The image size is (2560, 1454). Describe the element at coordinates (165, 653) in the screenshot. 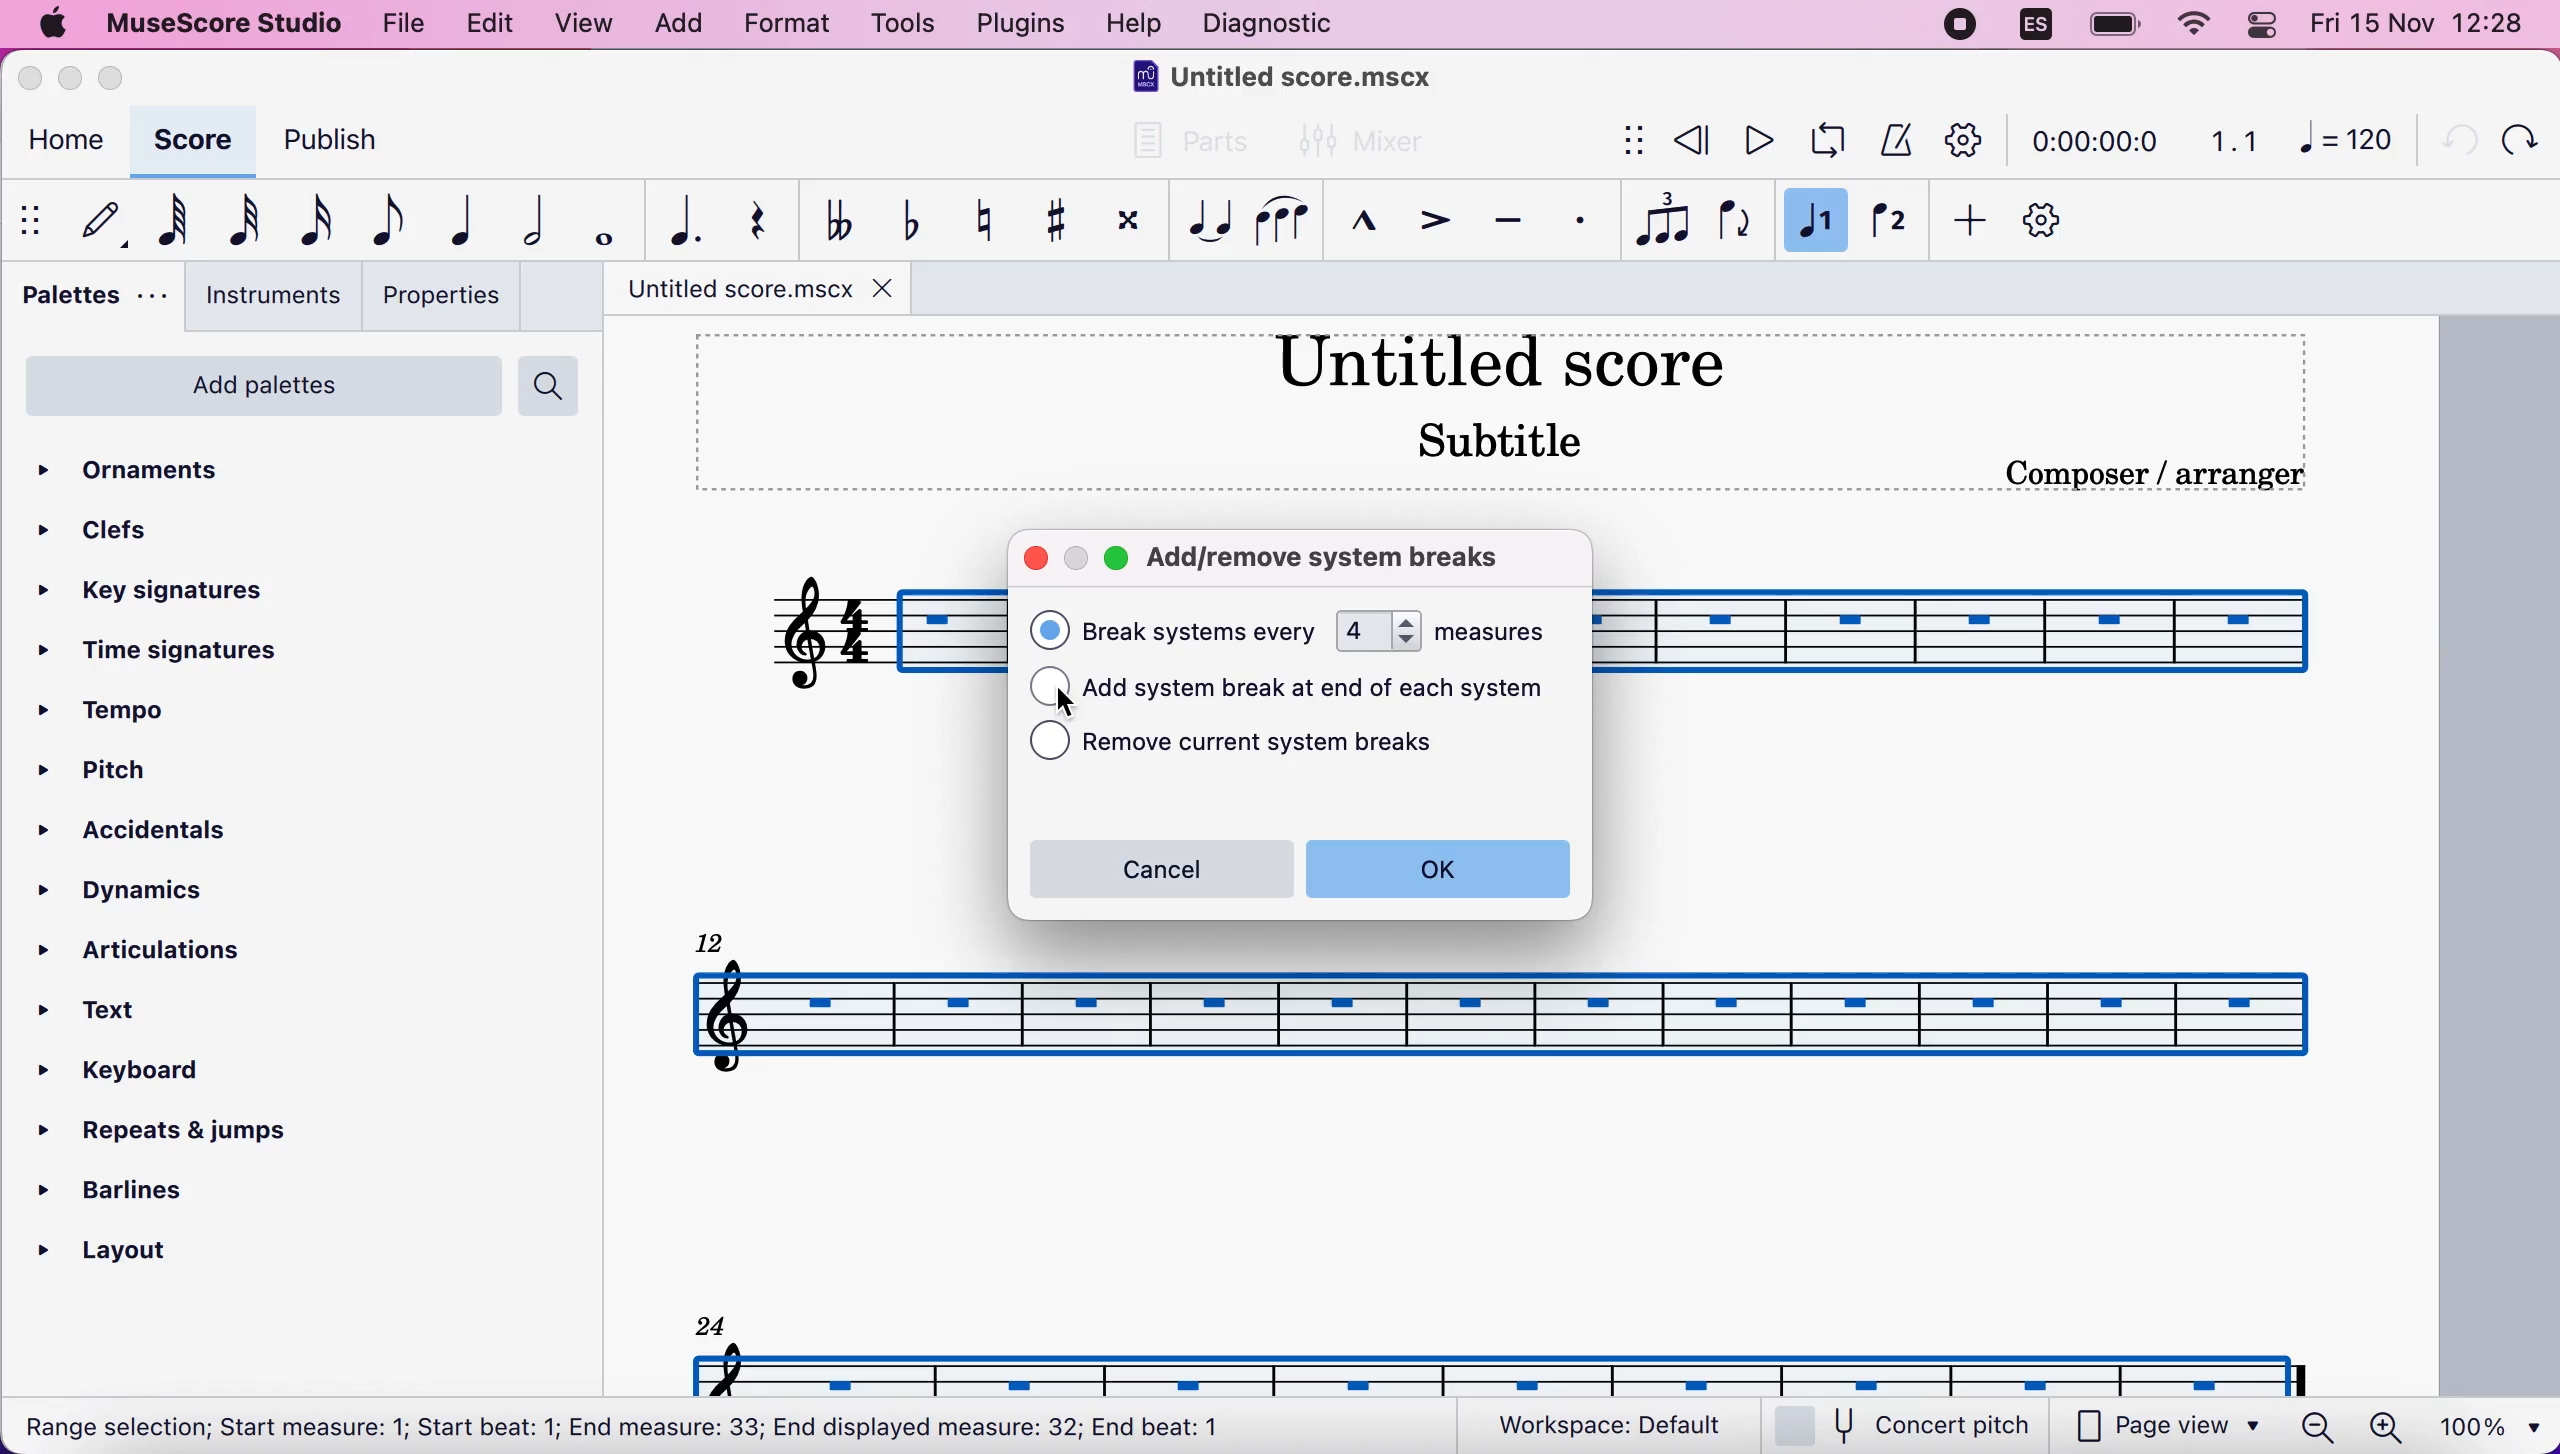

I see `time signatures` at that location.